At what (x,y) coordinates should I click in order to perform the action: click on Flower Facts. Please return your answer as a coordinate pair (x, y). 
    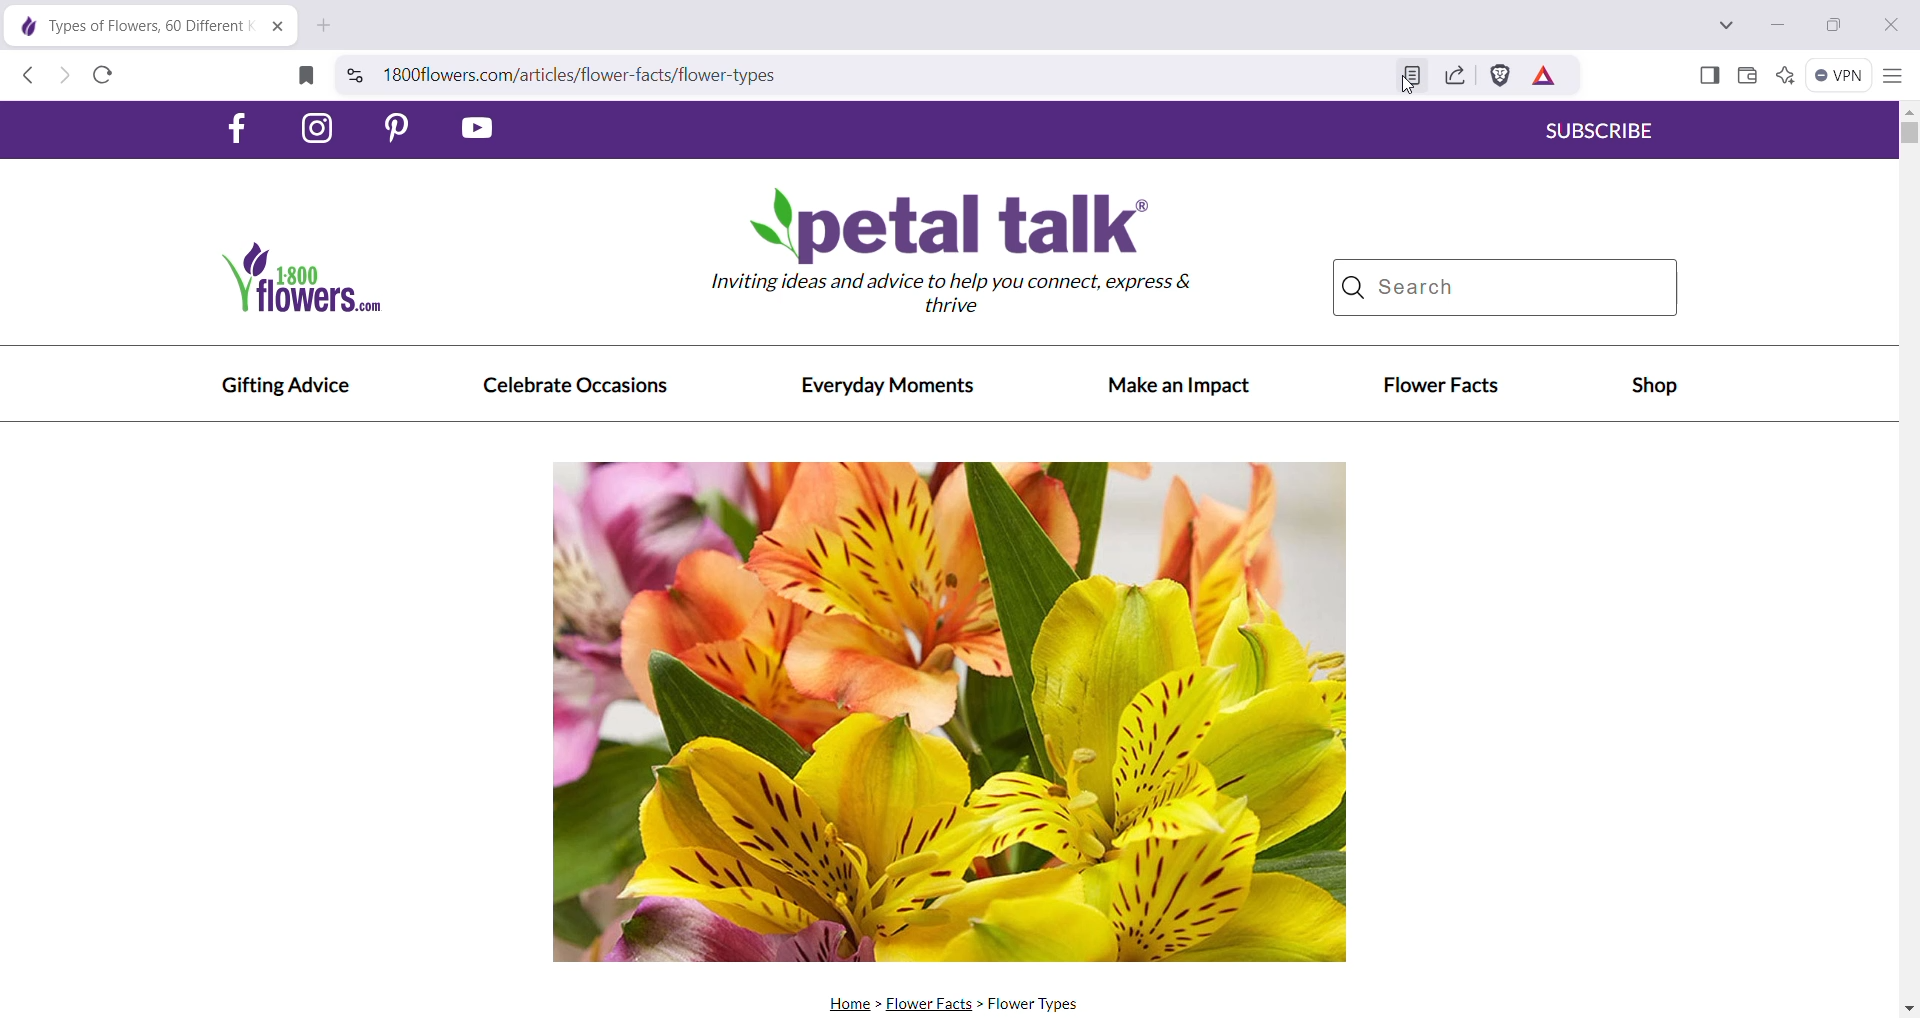
    Looking at the image, I should click on (1441, 387).